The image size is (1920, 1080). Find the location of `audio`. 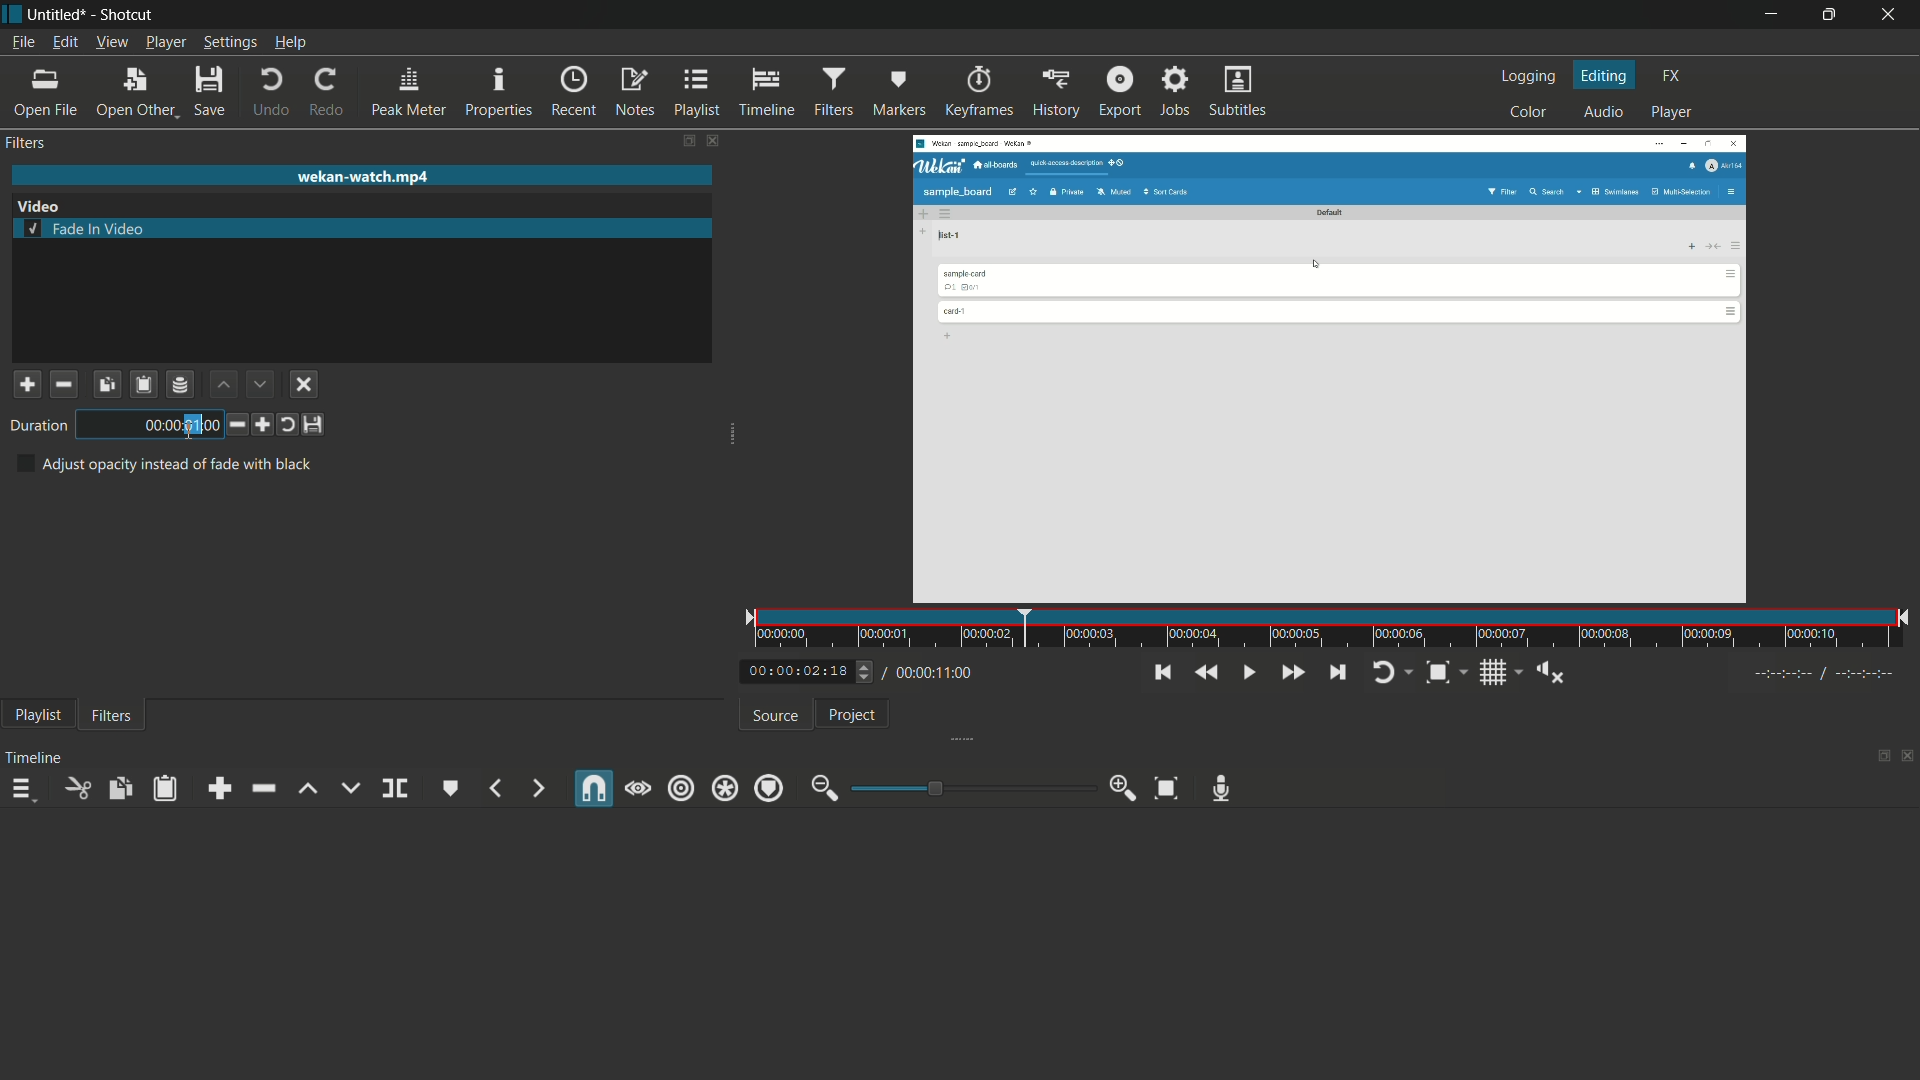

audio is located at coordinates (1603, 113).